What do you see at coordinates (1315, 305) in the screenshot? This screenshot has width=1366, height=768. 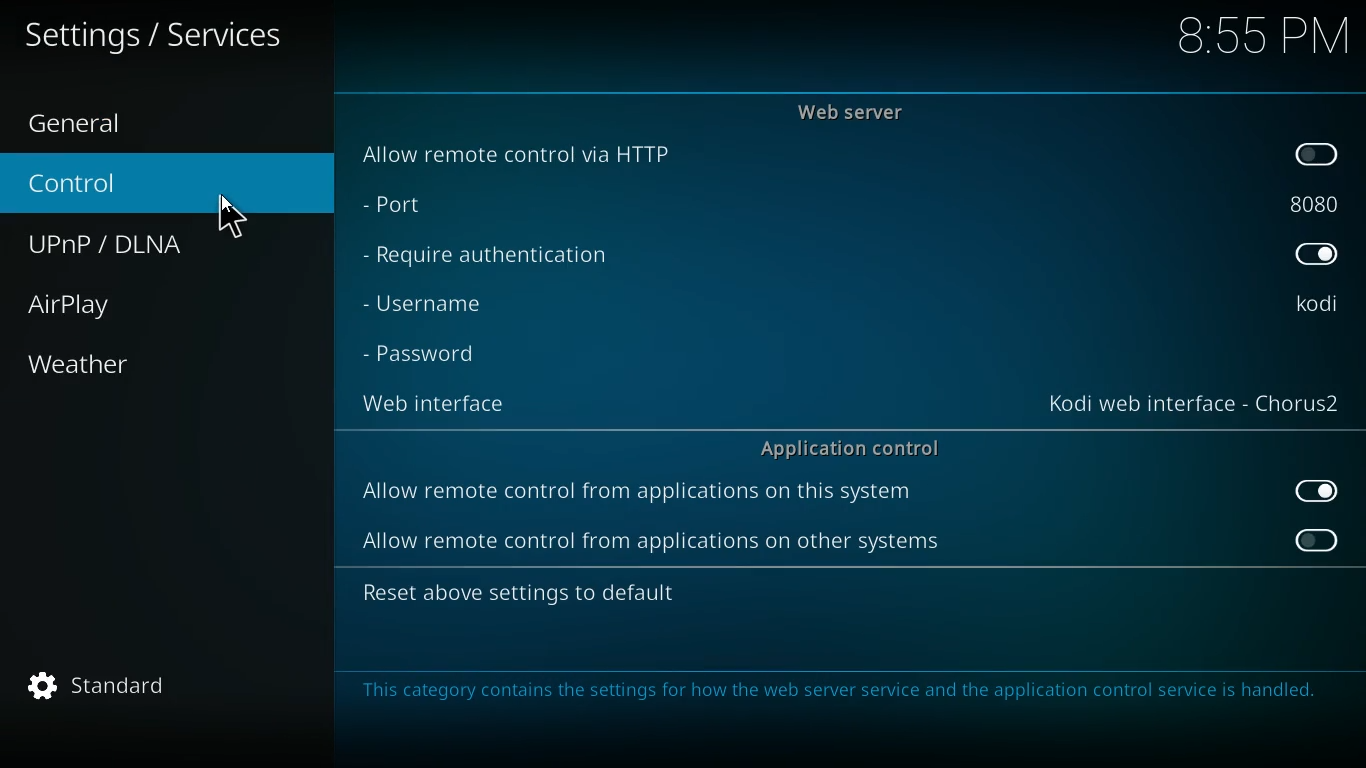 I see `username` at bounding box center [1315, 305].